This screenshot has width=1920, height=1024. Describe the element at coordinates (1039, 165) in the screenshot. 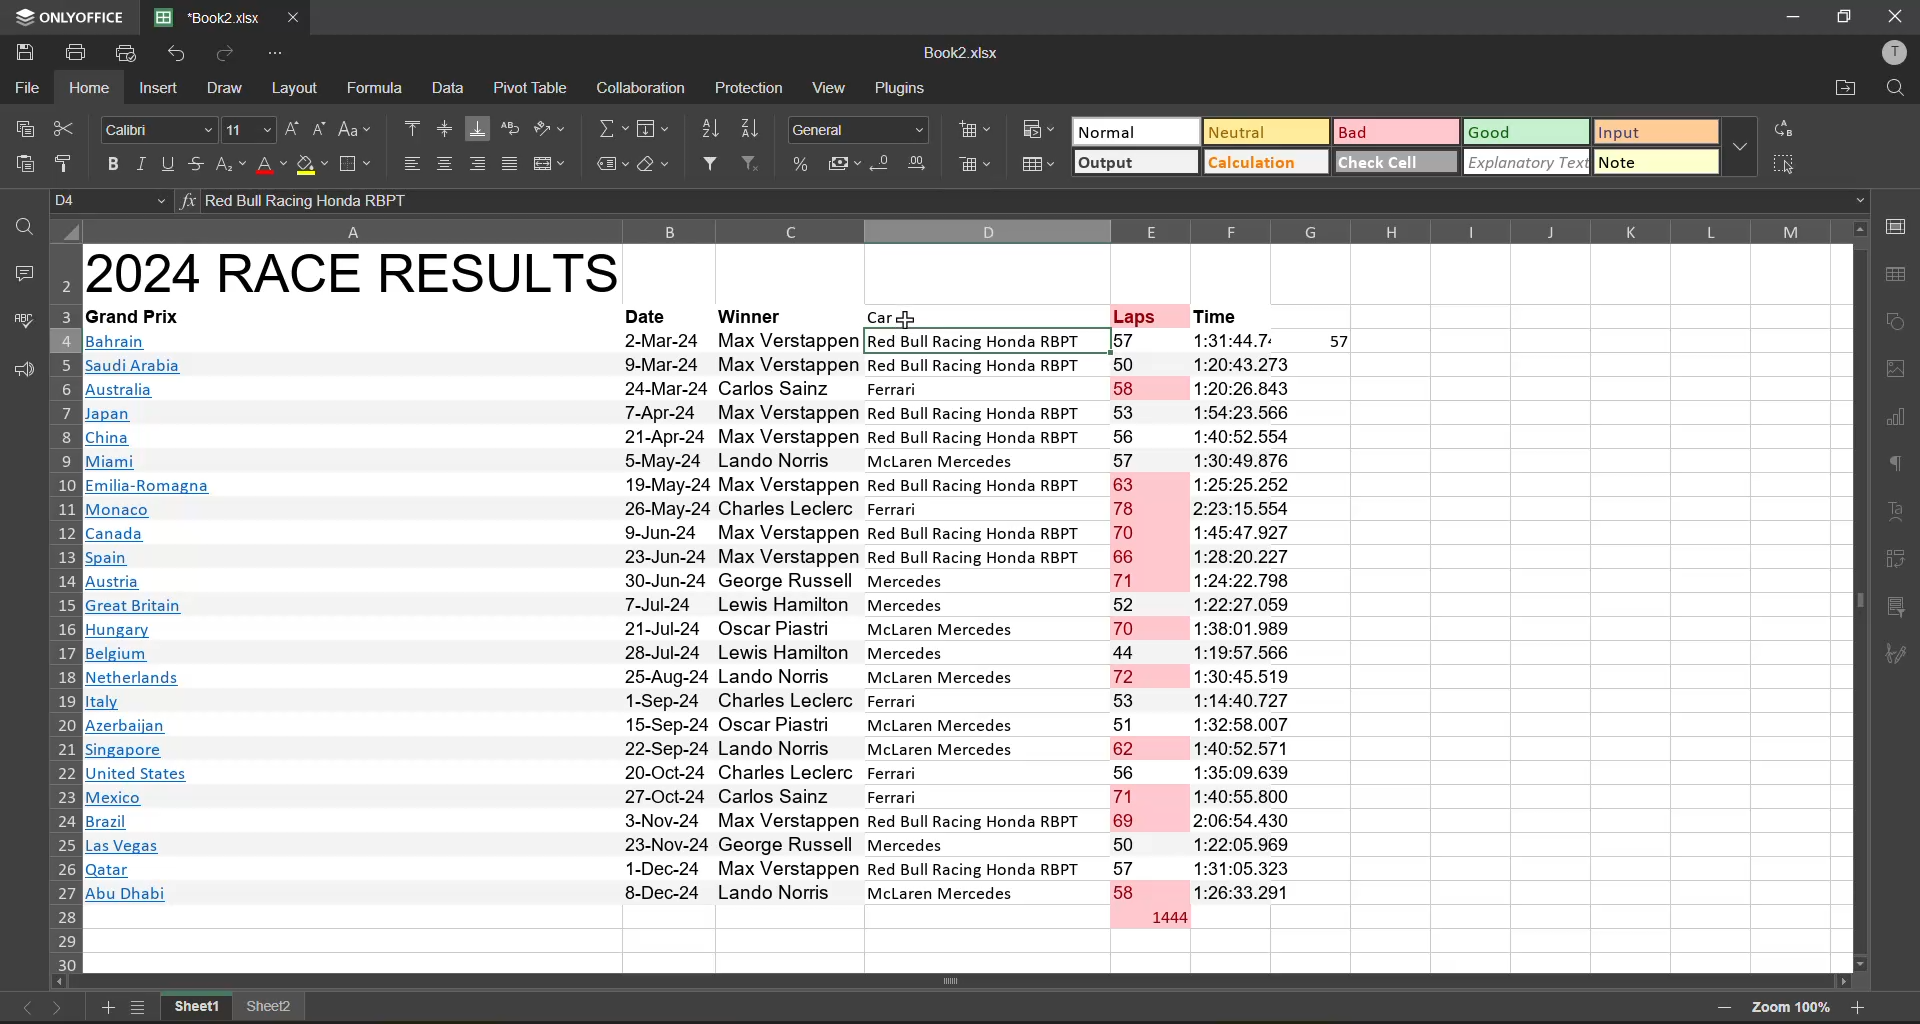

I see `format as table` at that location.